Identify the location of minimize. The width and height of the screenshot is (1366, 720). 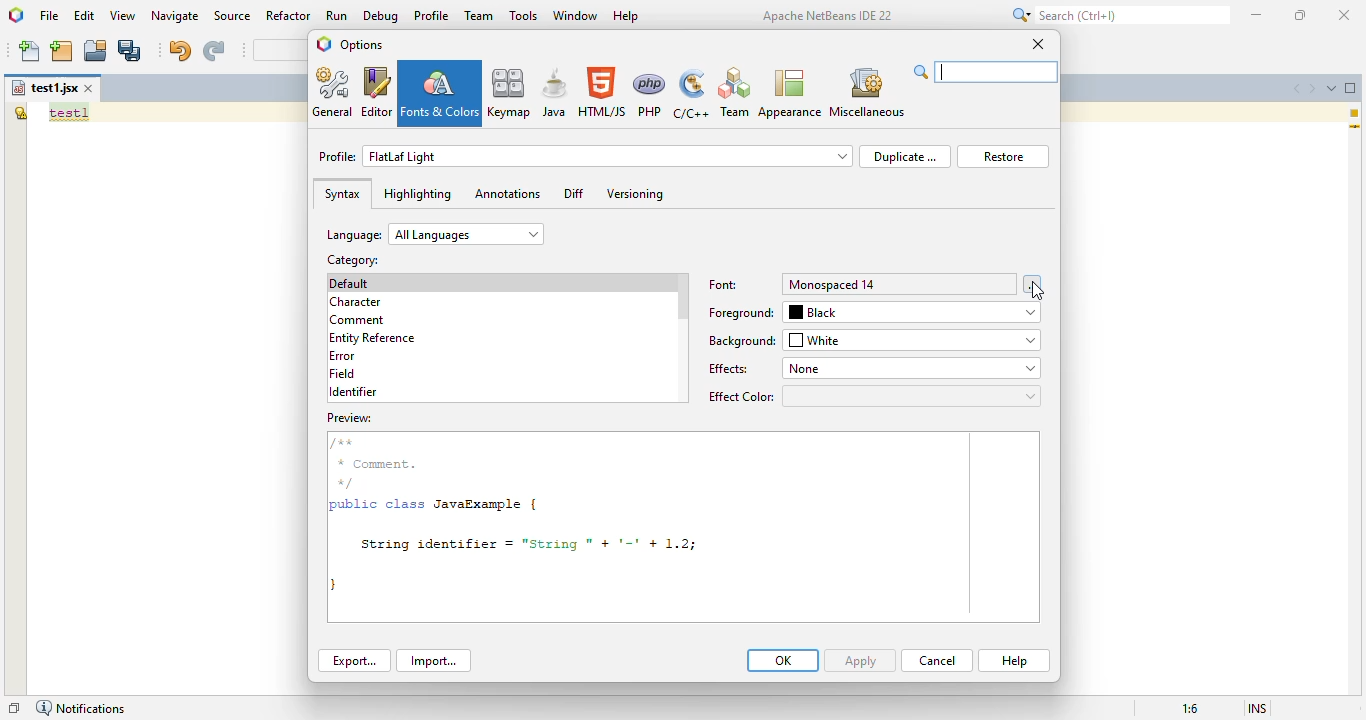
(1257, 14).